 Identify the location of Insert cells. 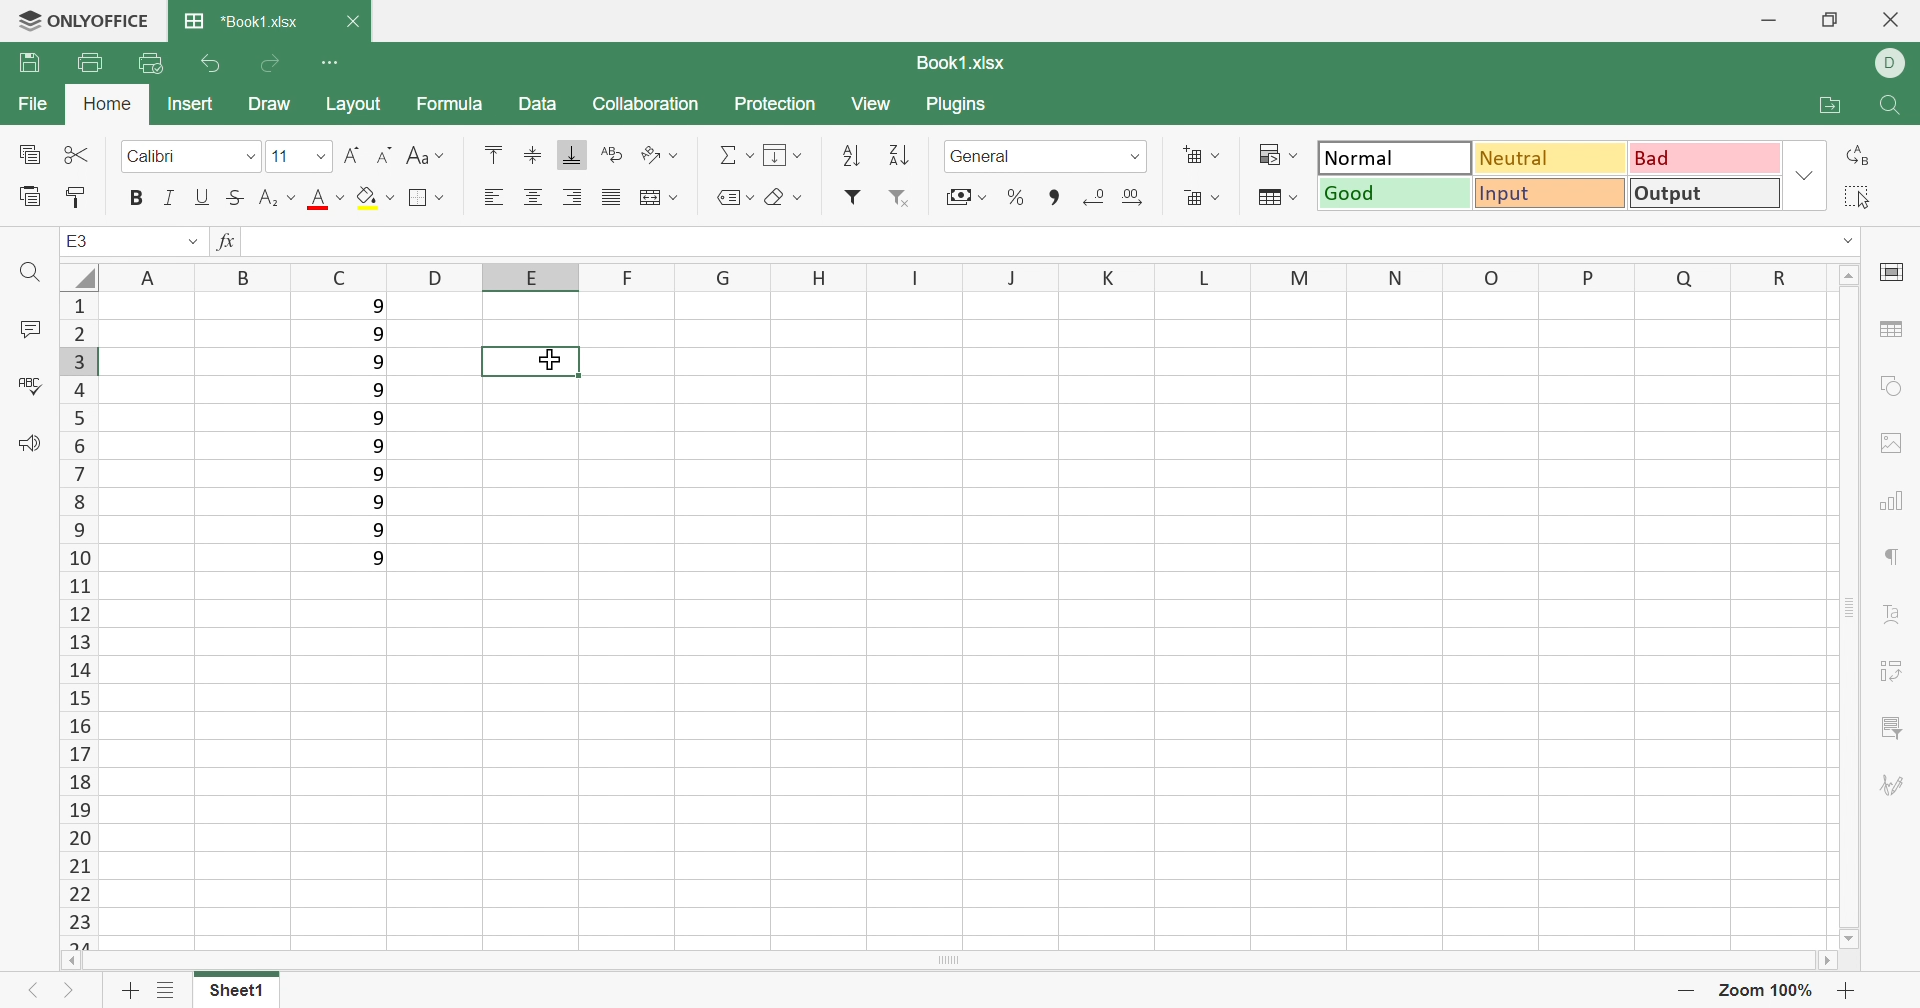
(1202, 154).